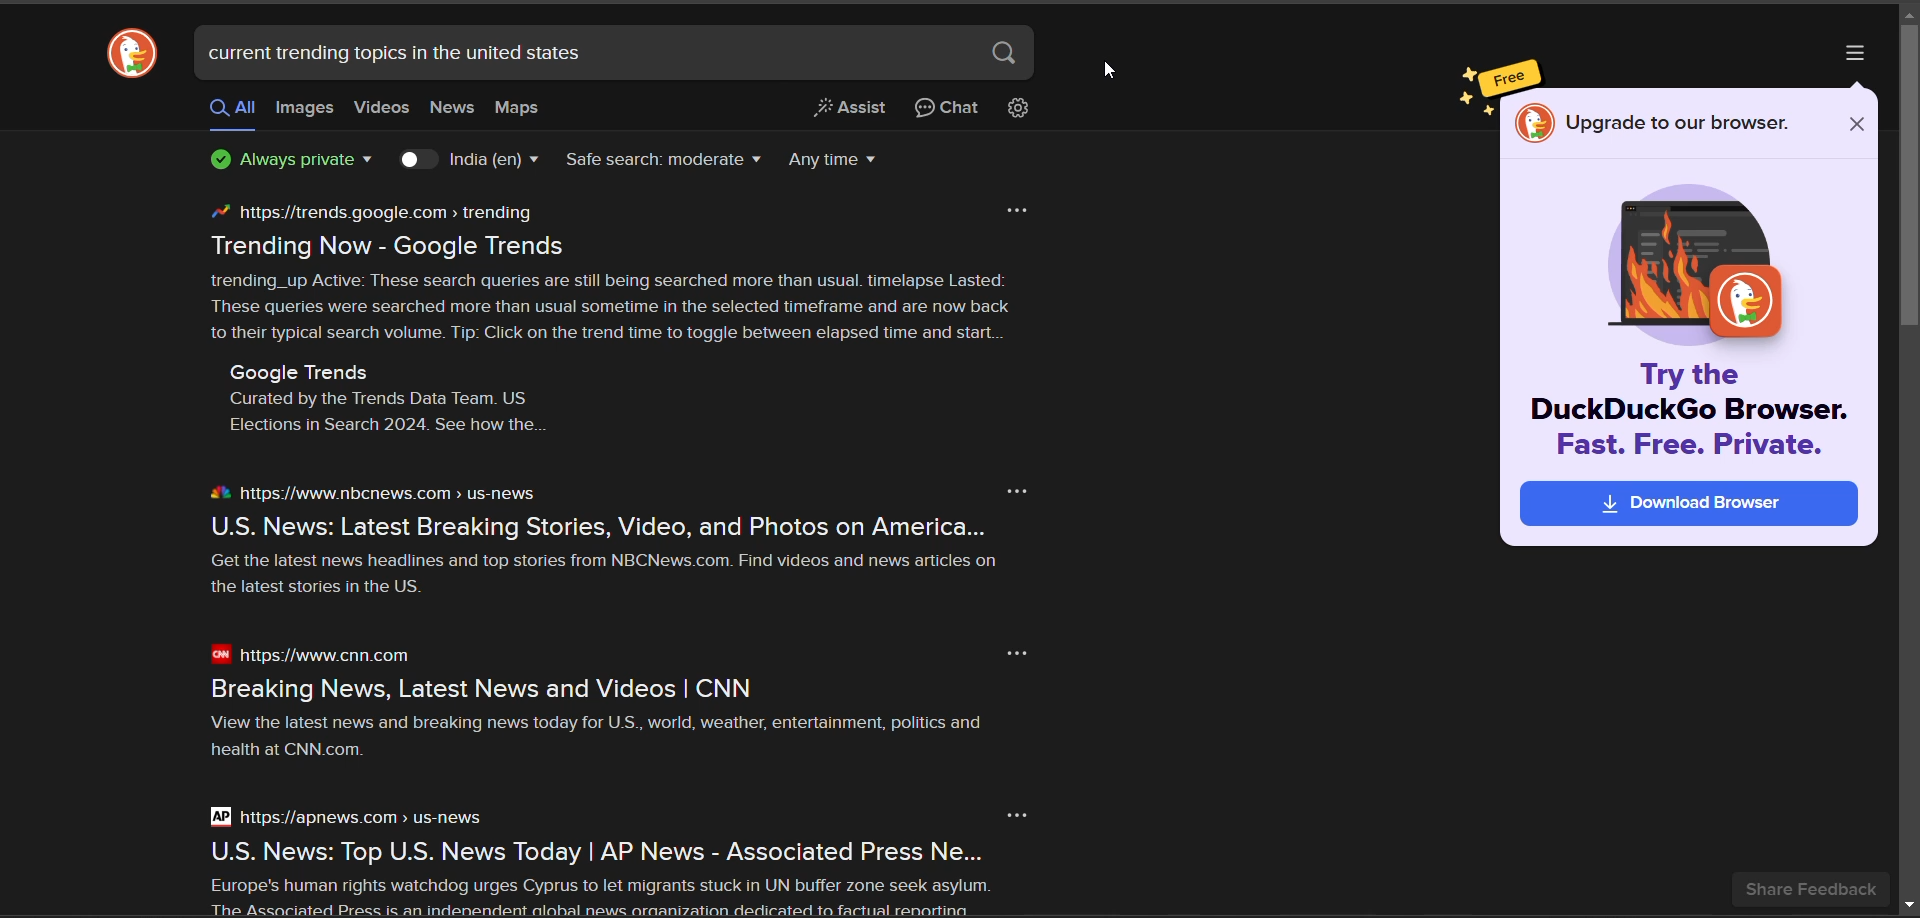 The width and height of the screenshot is (1920, 918). Describe the element at coordinates (522, 109) in the screenshot. I see `maps` at that location.